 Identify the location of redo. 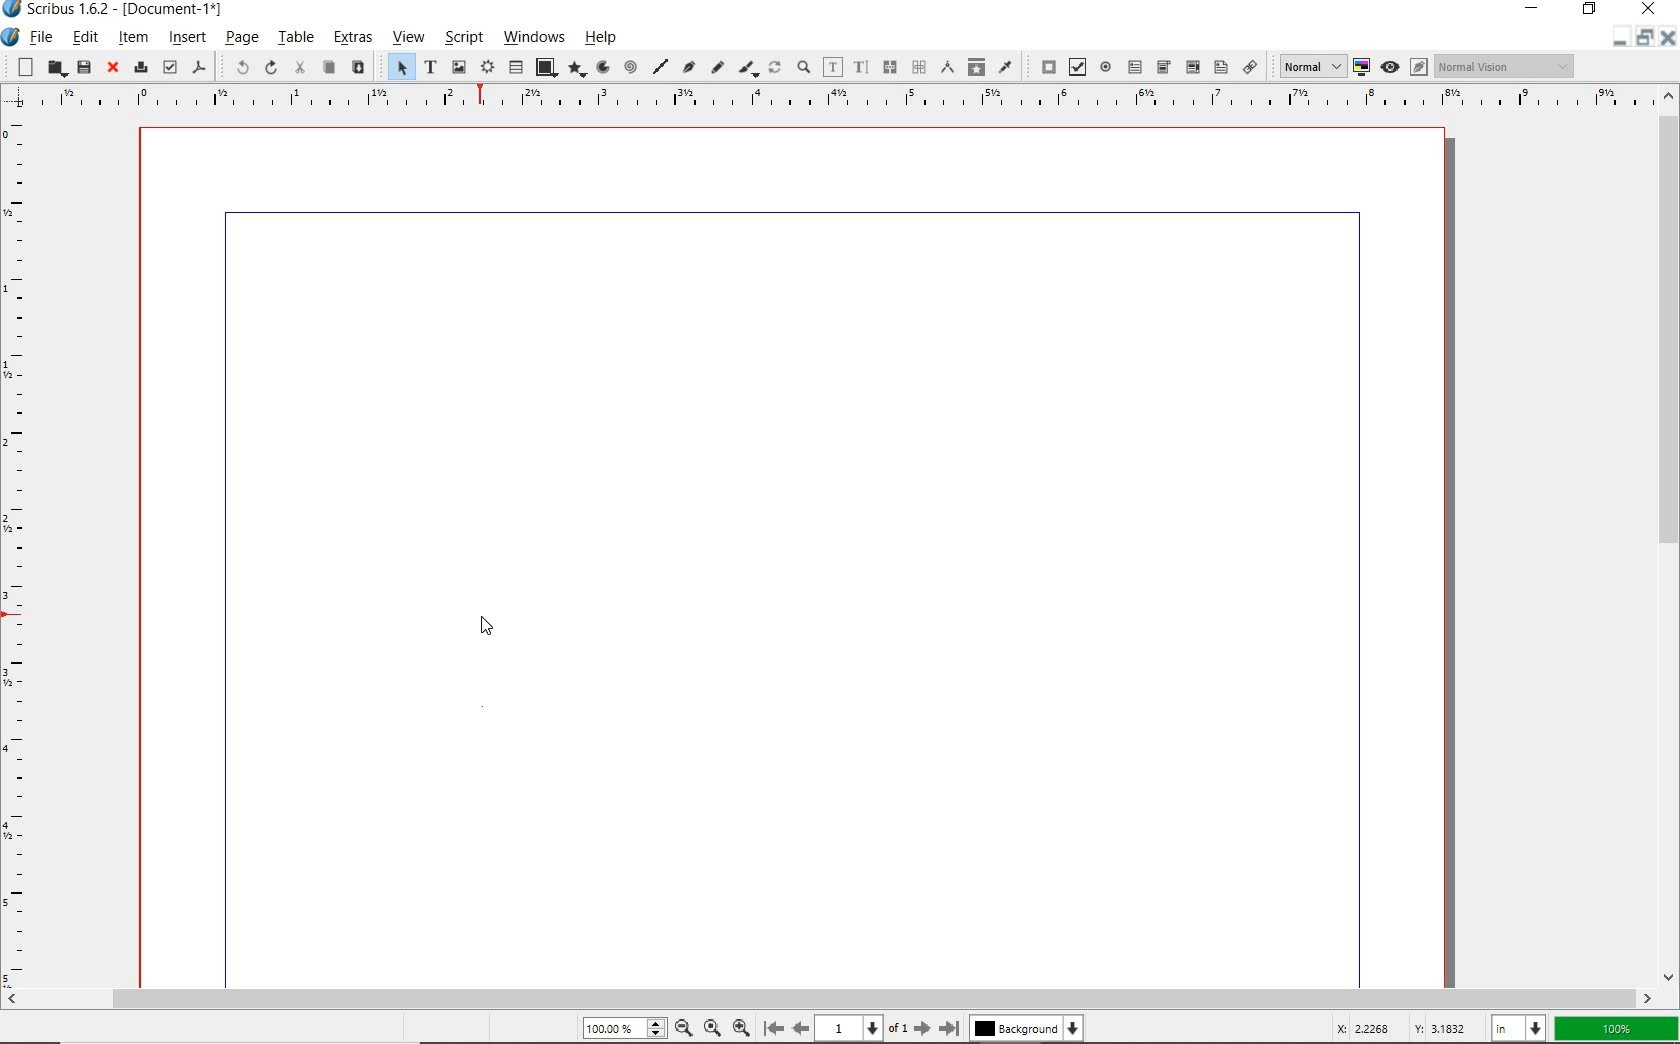
(269, 67).